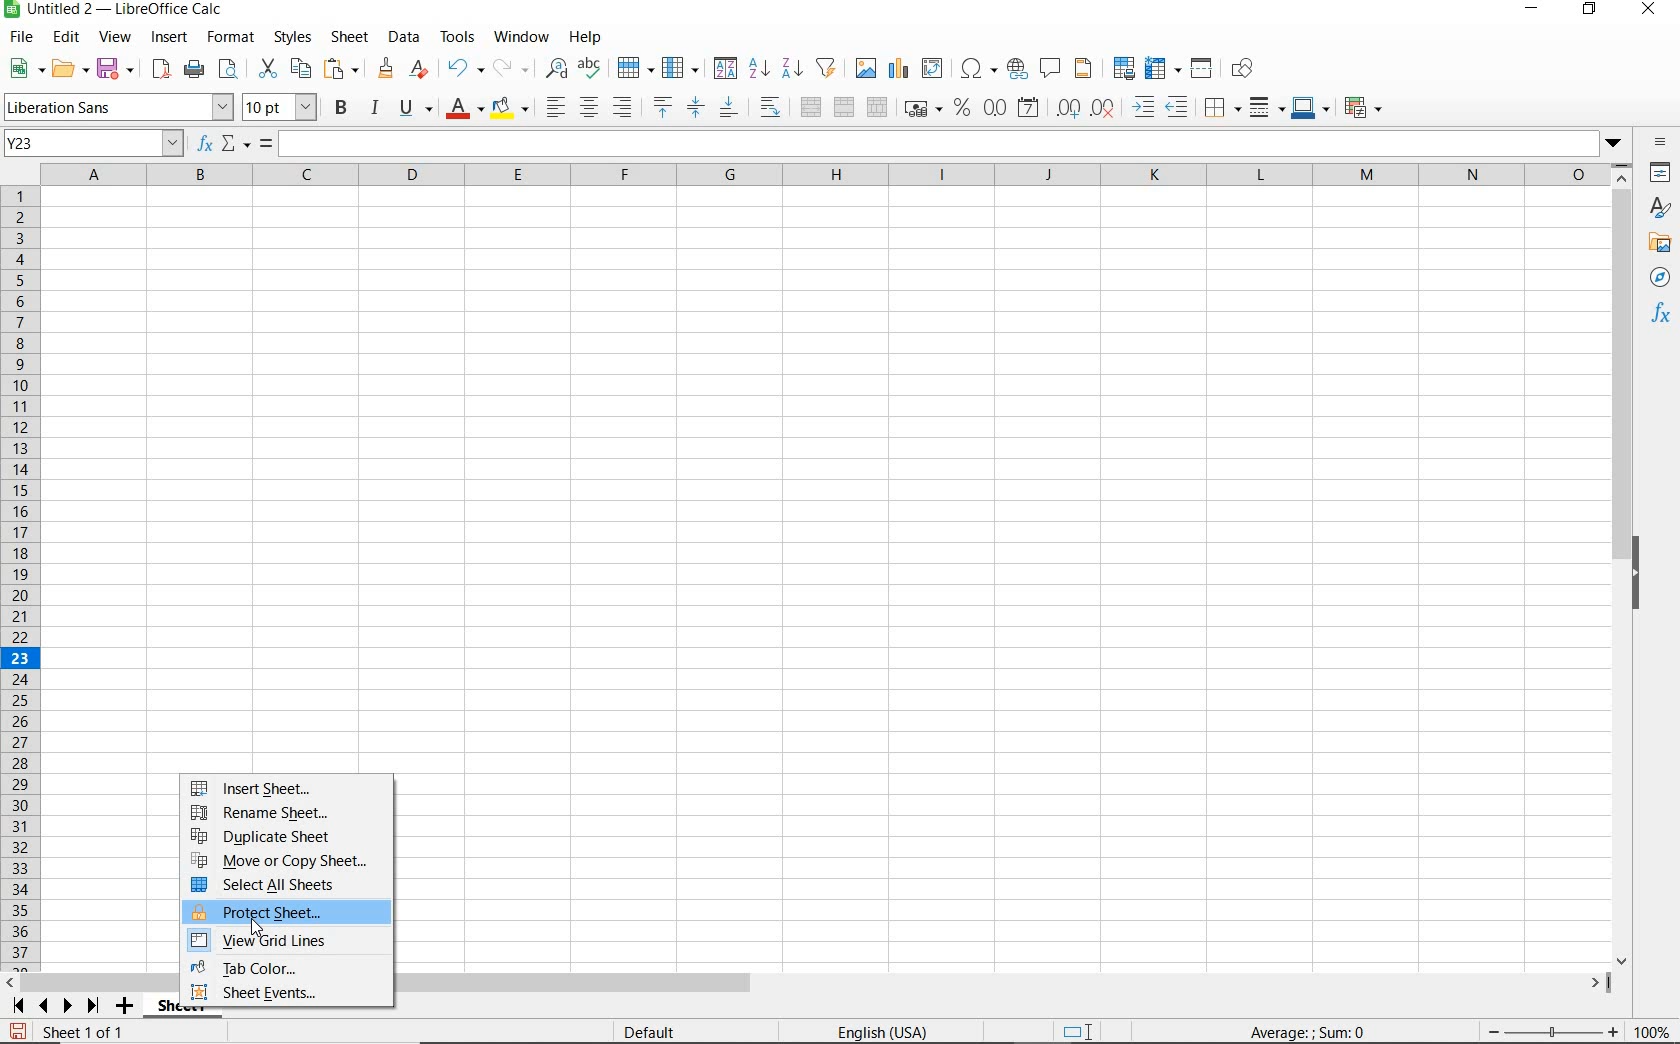  What do you see at coordinates (635, 66) in the screenshot?
I see `ROW` at bounding box center [635, 66].